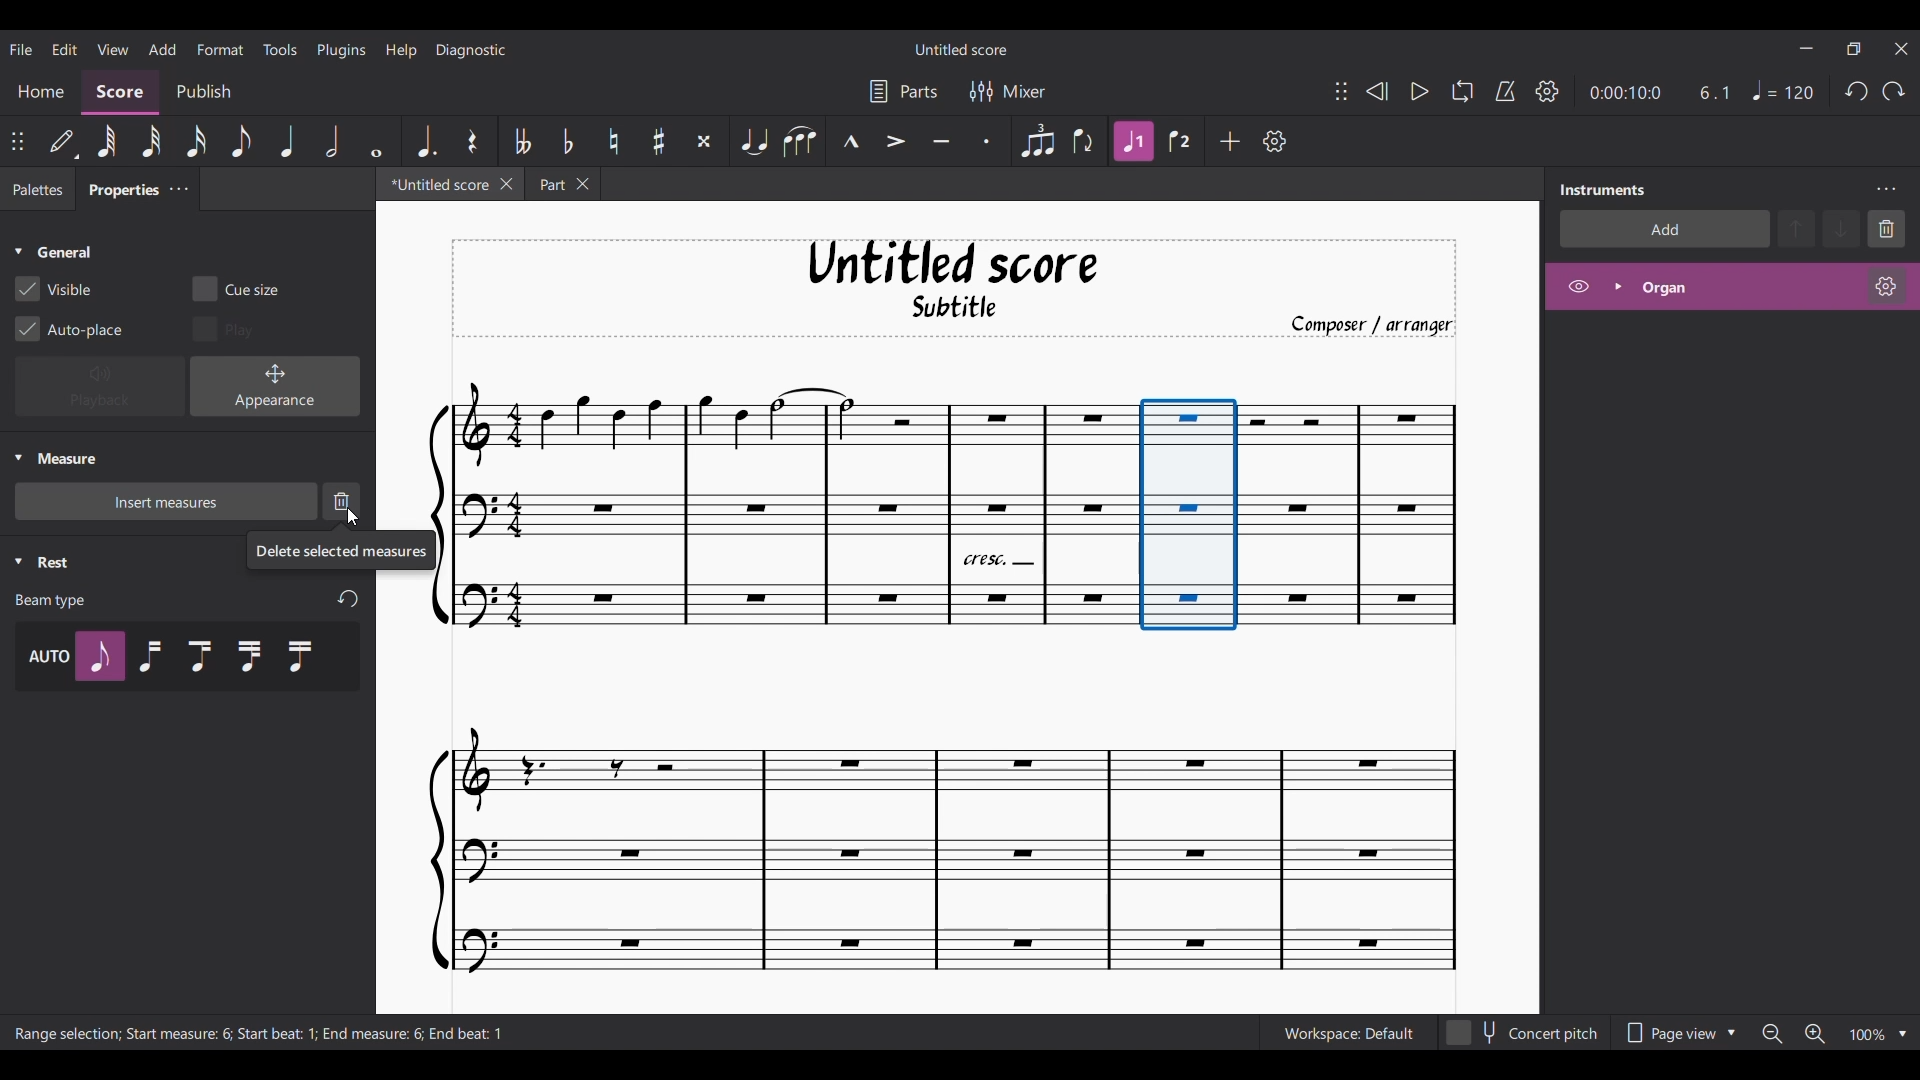 The image size is (1920, 1080). Describe the element at coordinates (1181, 141) in the screenshot. I see `Voice 2` at that location.